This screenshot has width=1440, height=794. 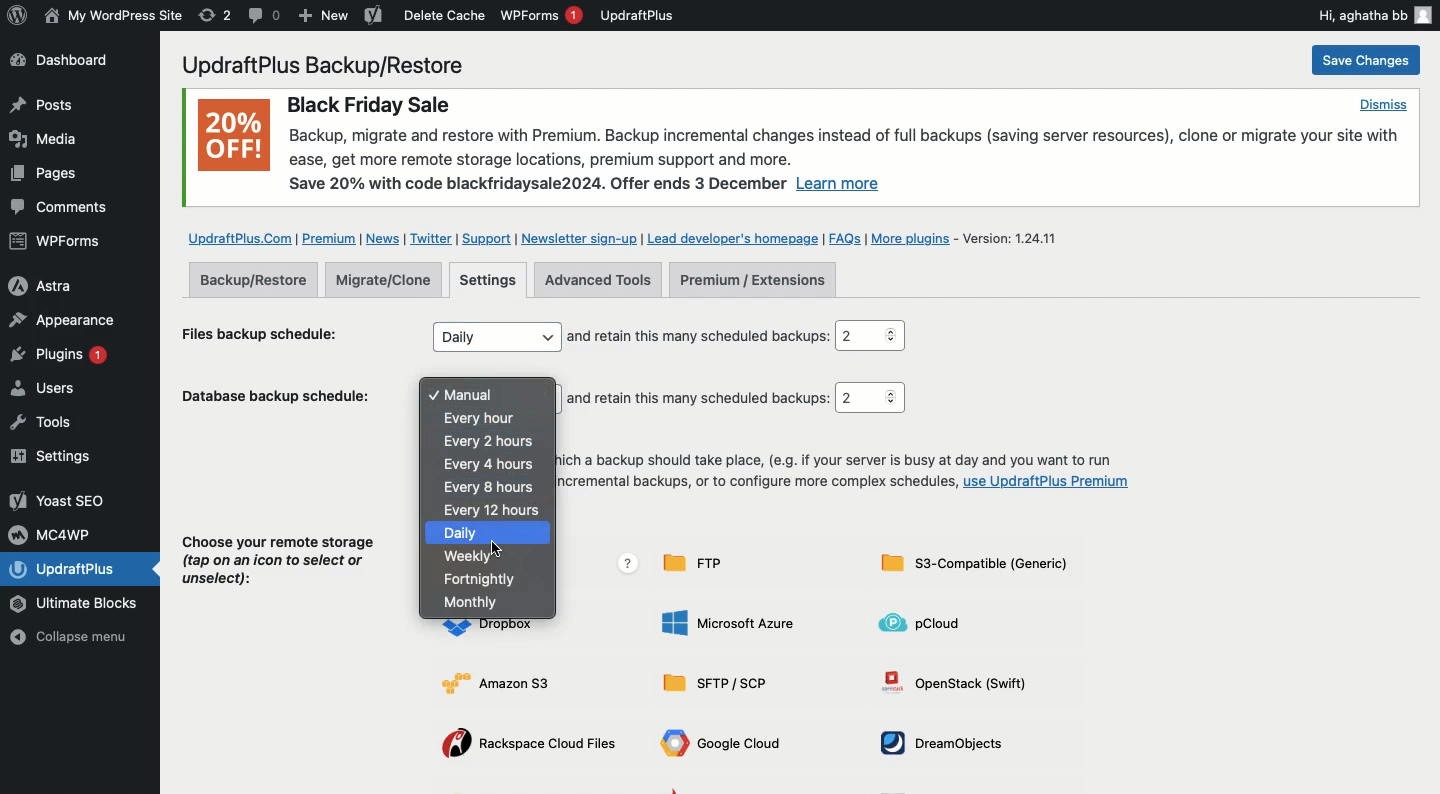 I want to click on UpdraftPlus, so click(x=83, y=569).